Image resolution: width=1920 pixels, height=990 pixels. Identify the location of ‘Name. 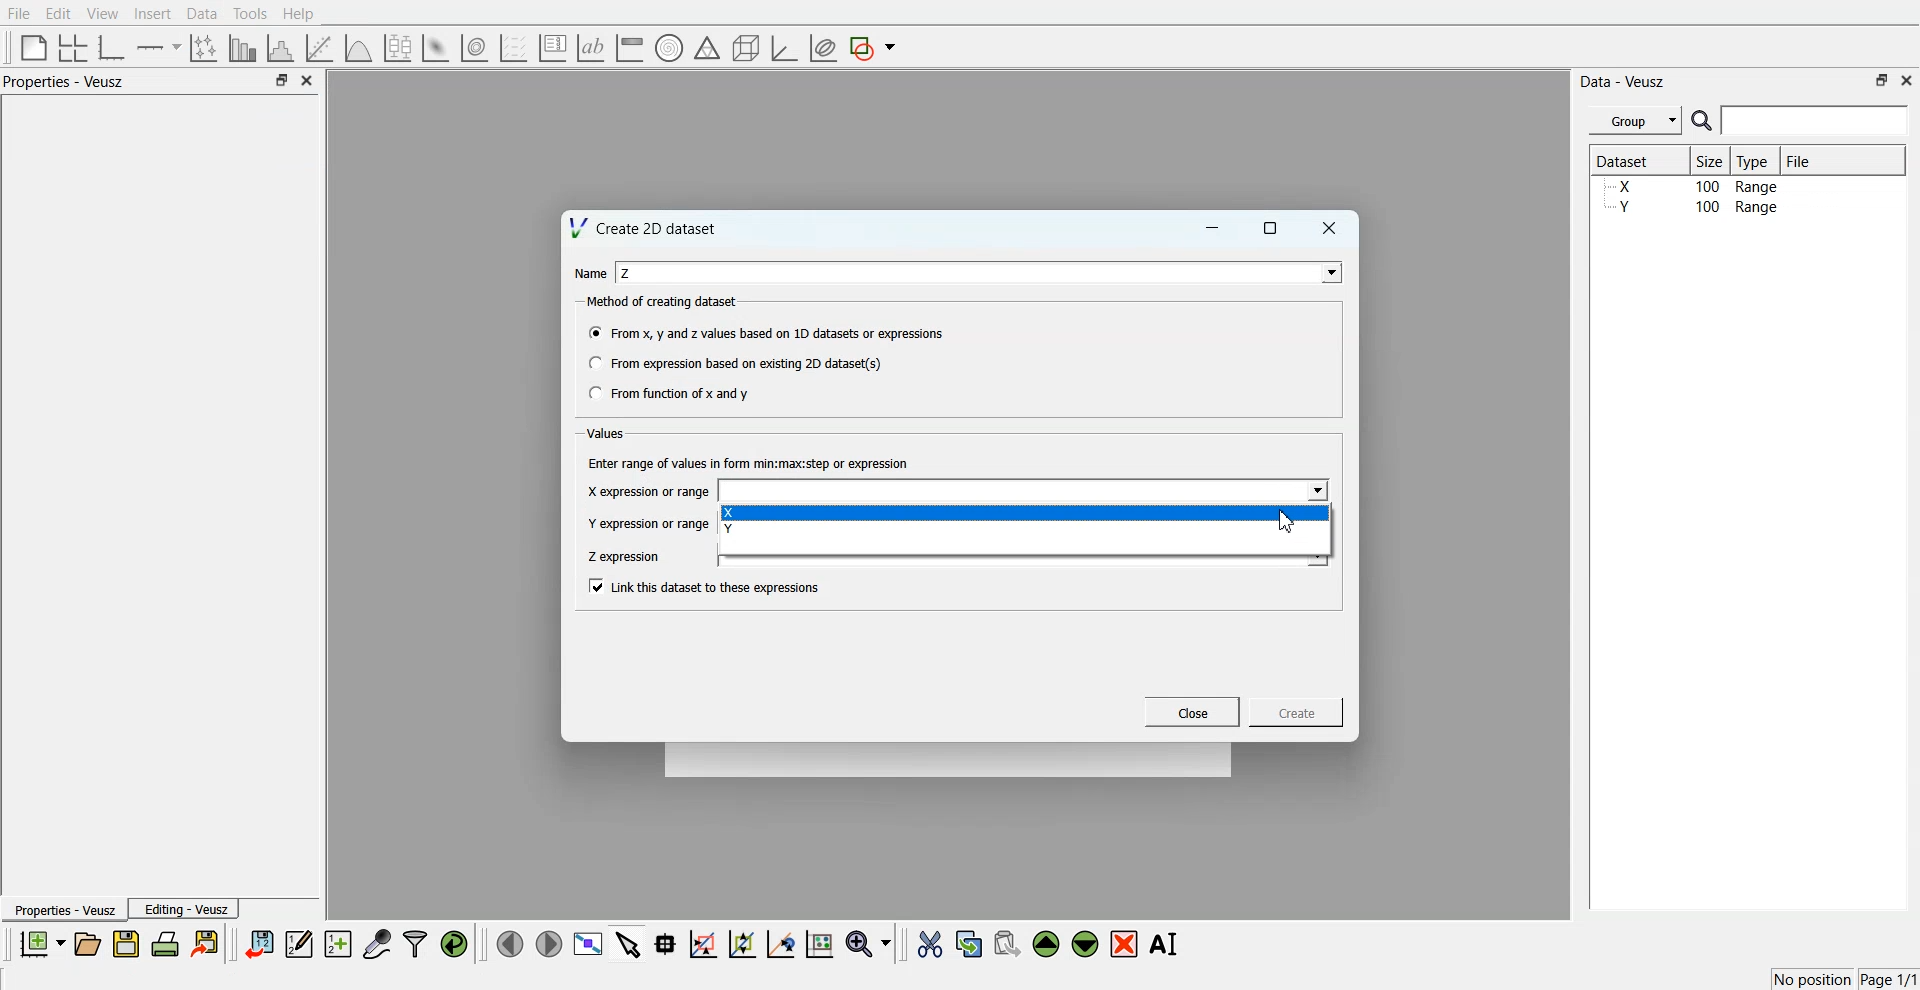
(590, 274).